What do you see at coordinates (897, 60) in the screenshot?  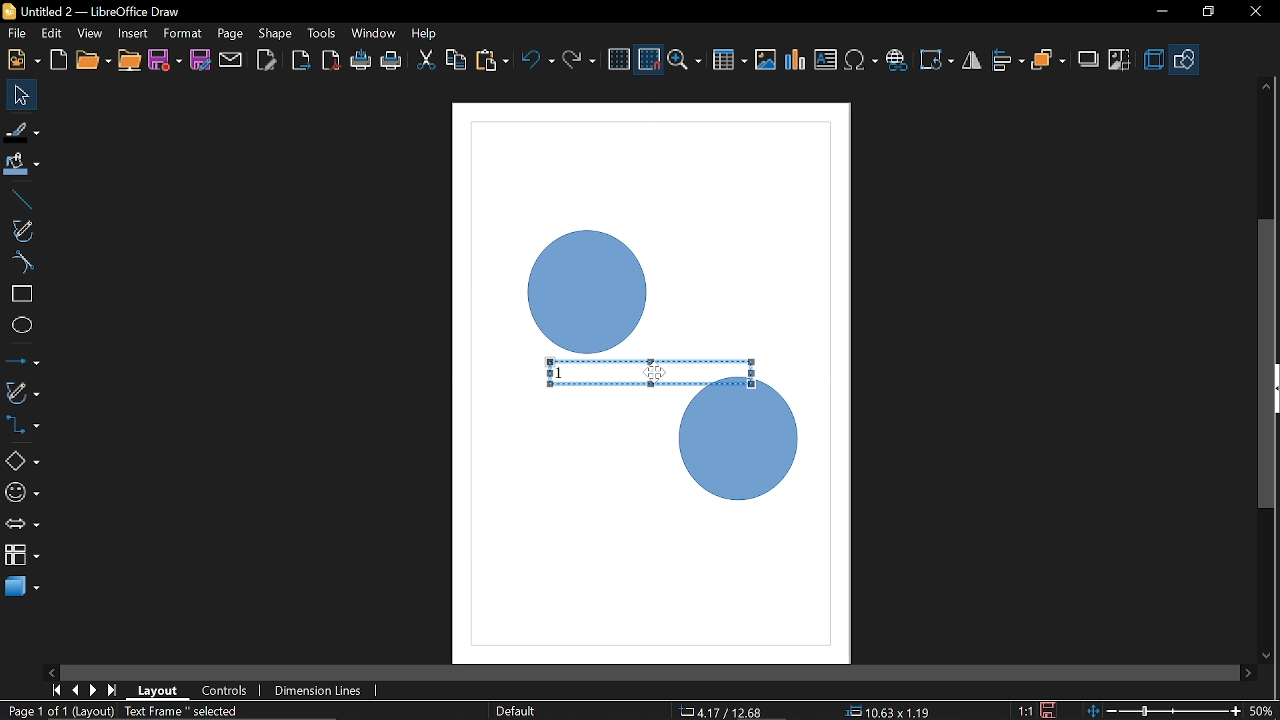 I see `Insert hyperlink` at bounding box center [897, 60].